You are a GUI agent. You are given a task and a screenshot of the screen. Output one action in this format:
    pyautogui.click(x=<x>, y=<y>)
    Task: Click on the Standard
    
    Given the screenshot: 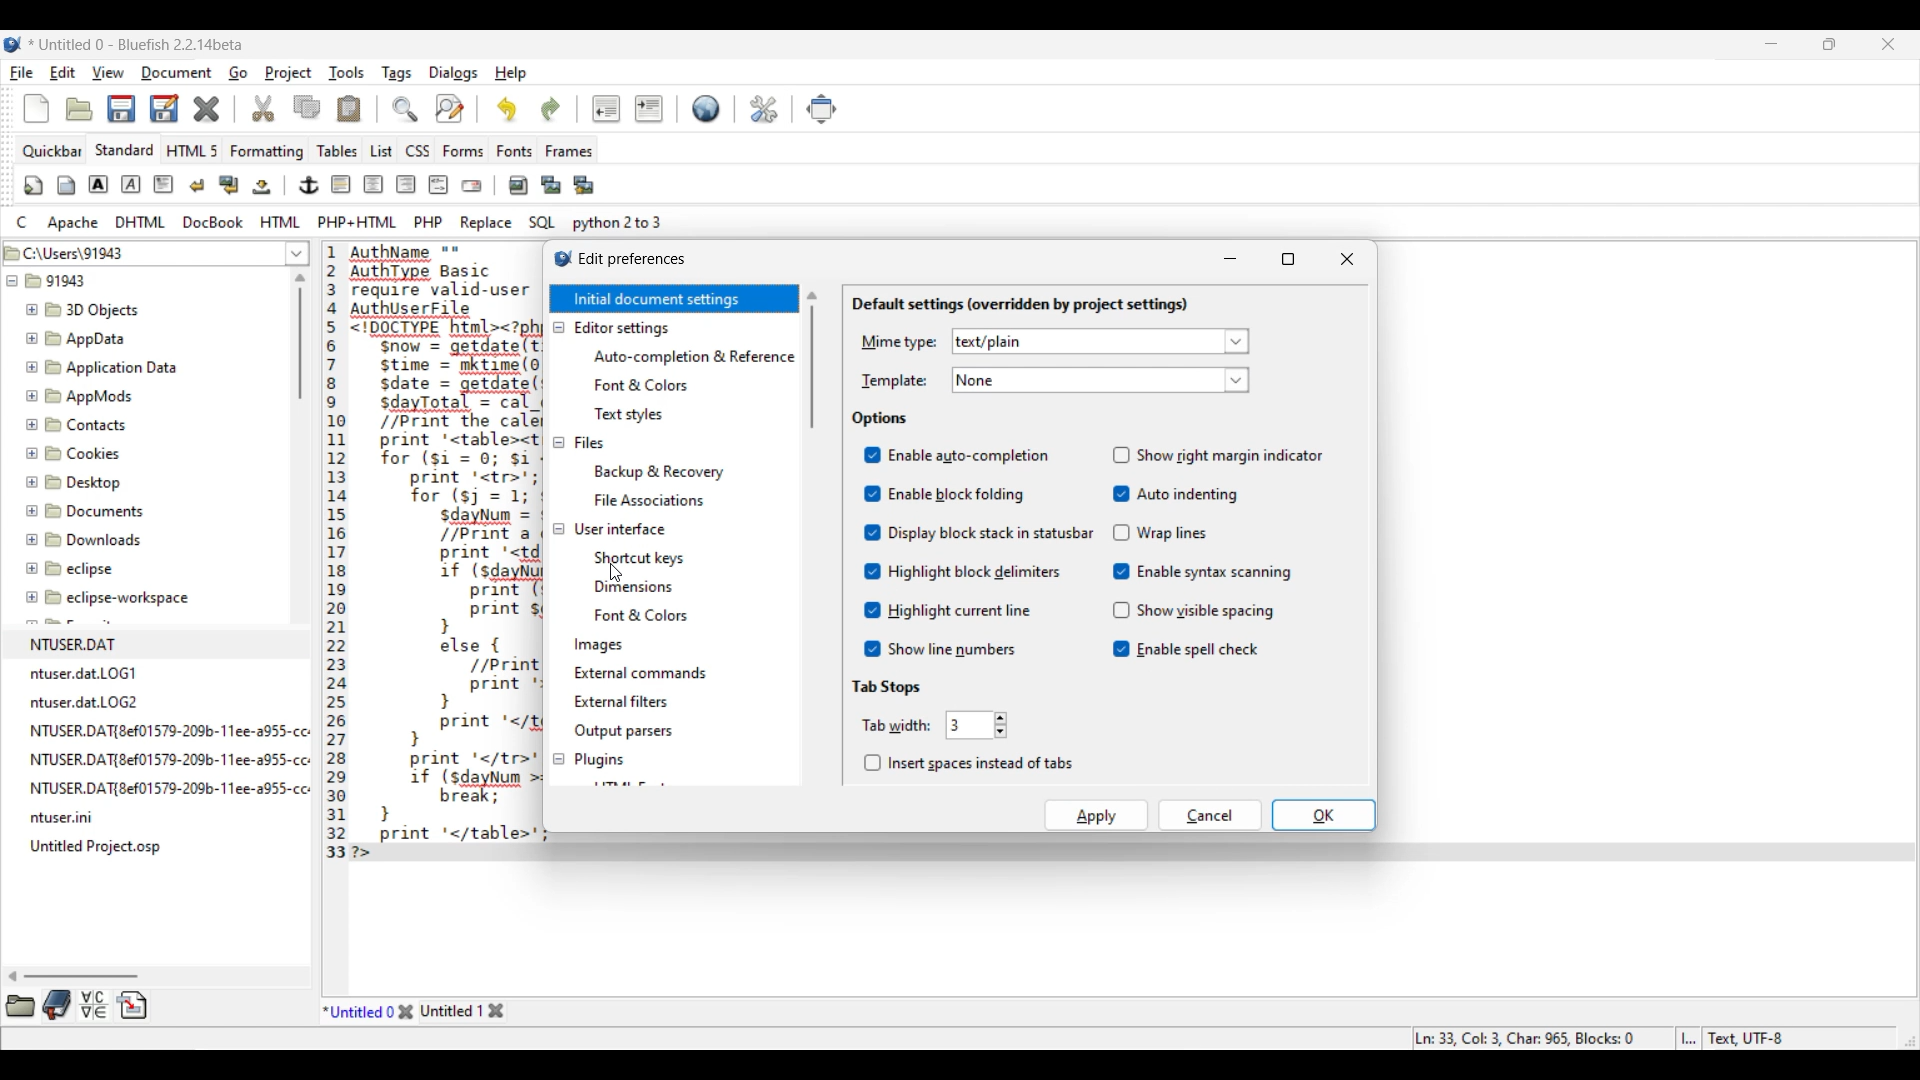 What is the action you would take?
    pyautogui.click(x=125, y=150)
    